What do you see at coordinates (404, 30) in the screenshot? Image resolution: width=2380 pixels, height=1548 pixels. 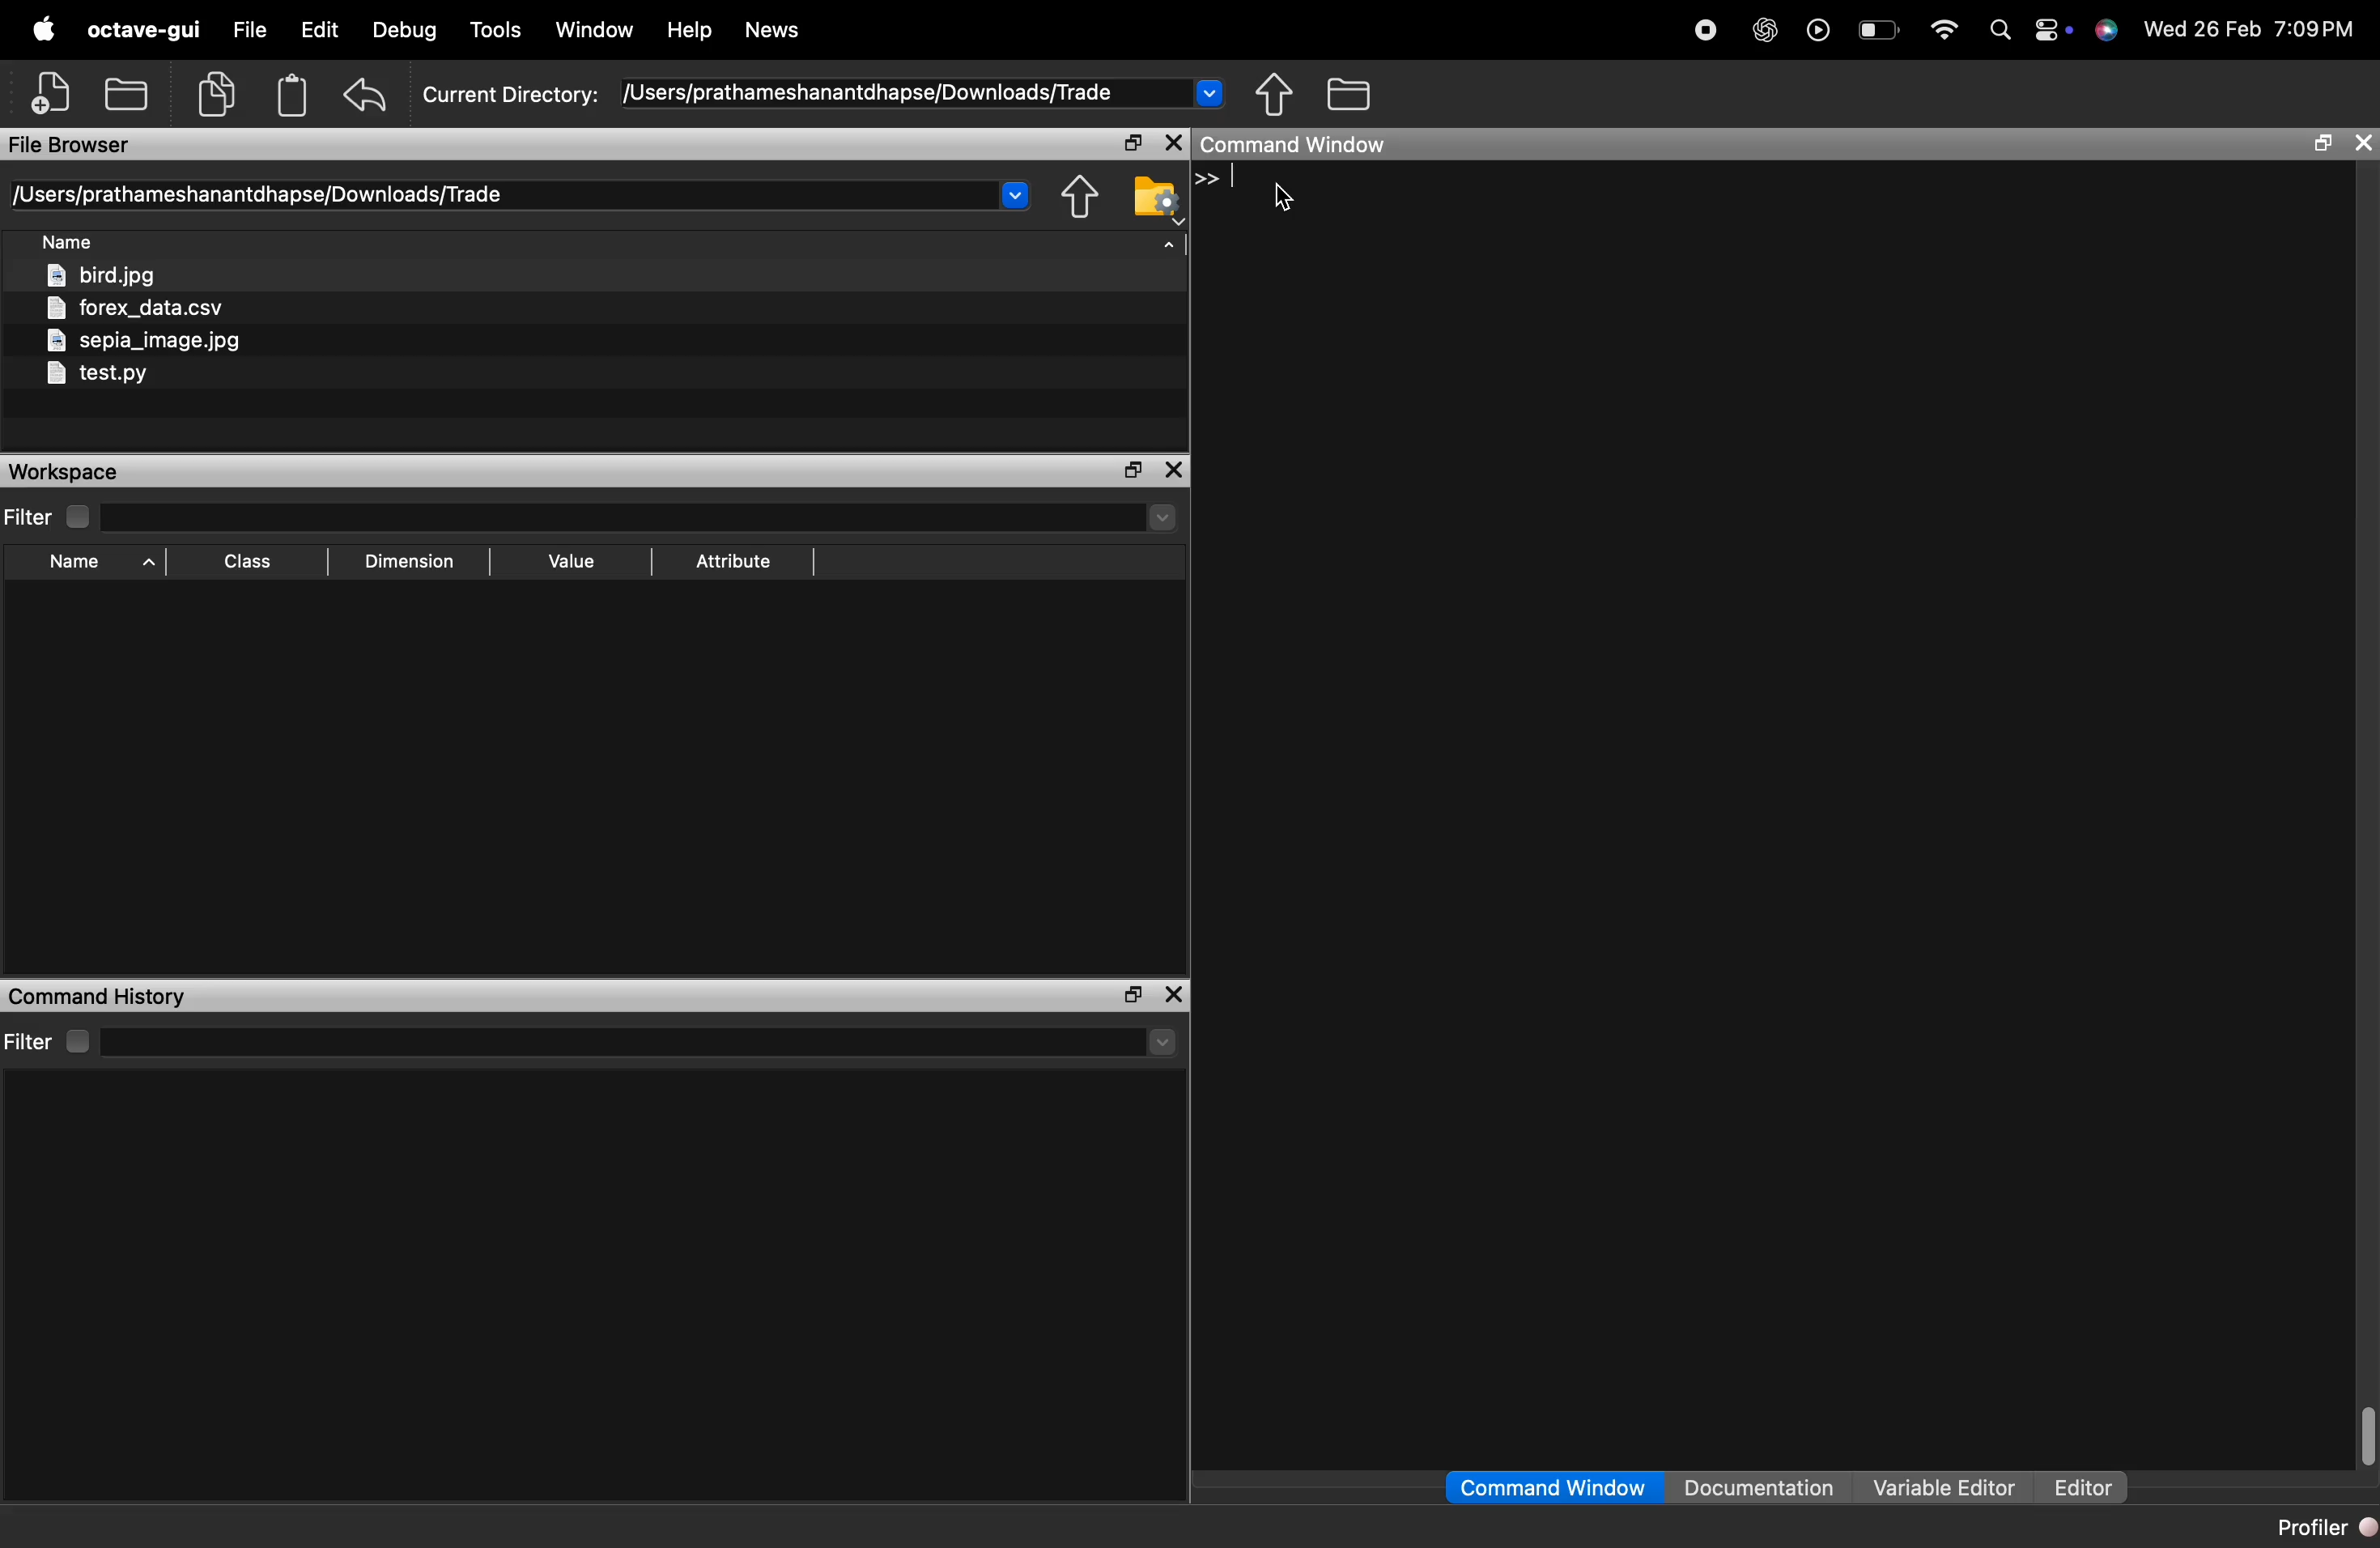 I see `Debug` at bounding box center [404, 30].